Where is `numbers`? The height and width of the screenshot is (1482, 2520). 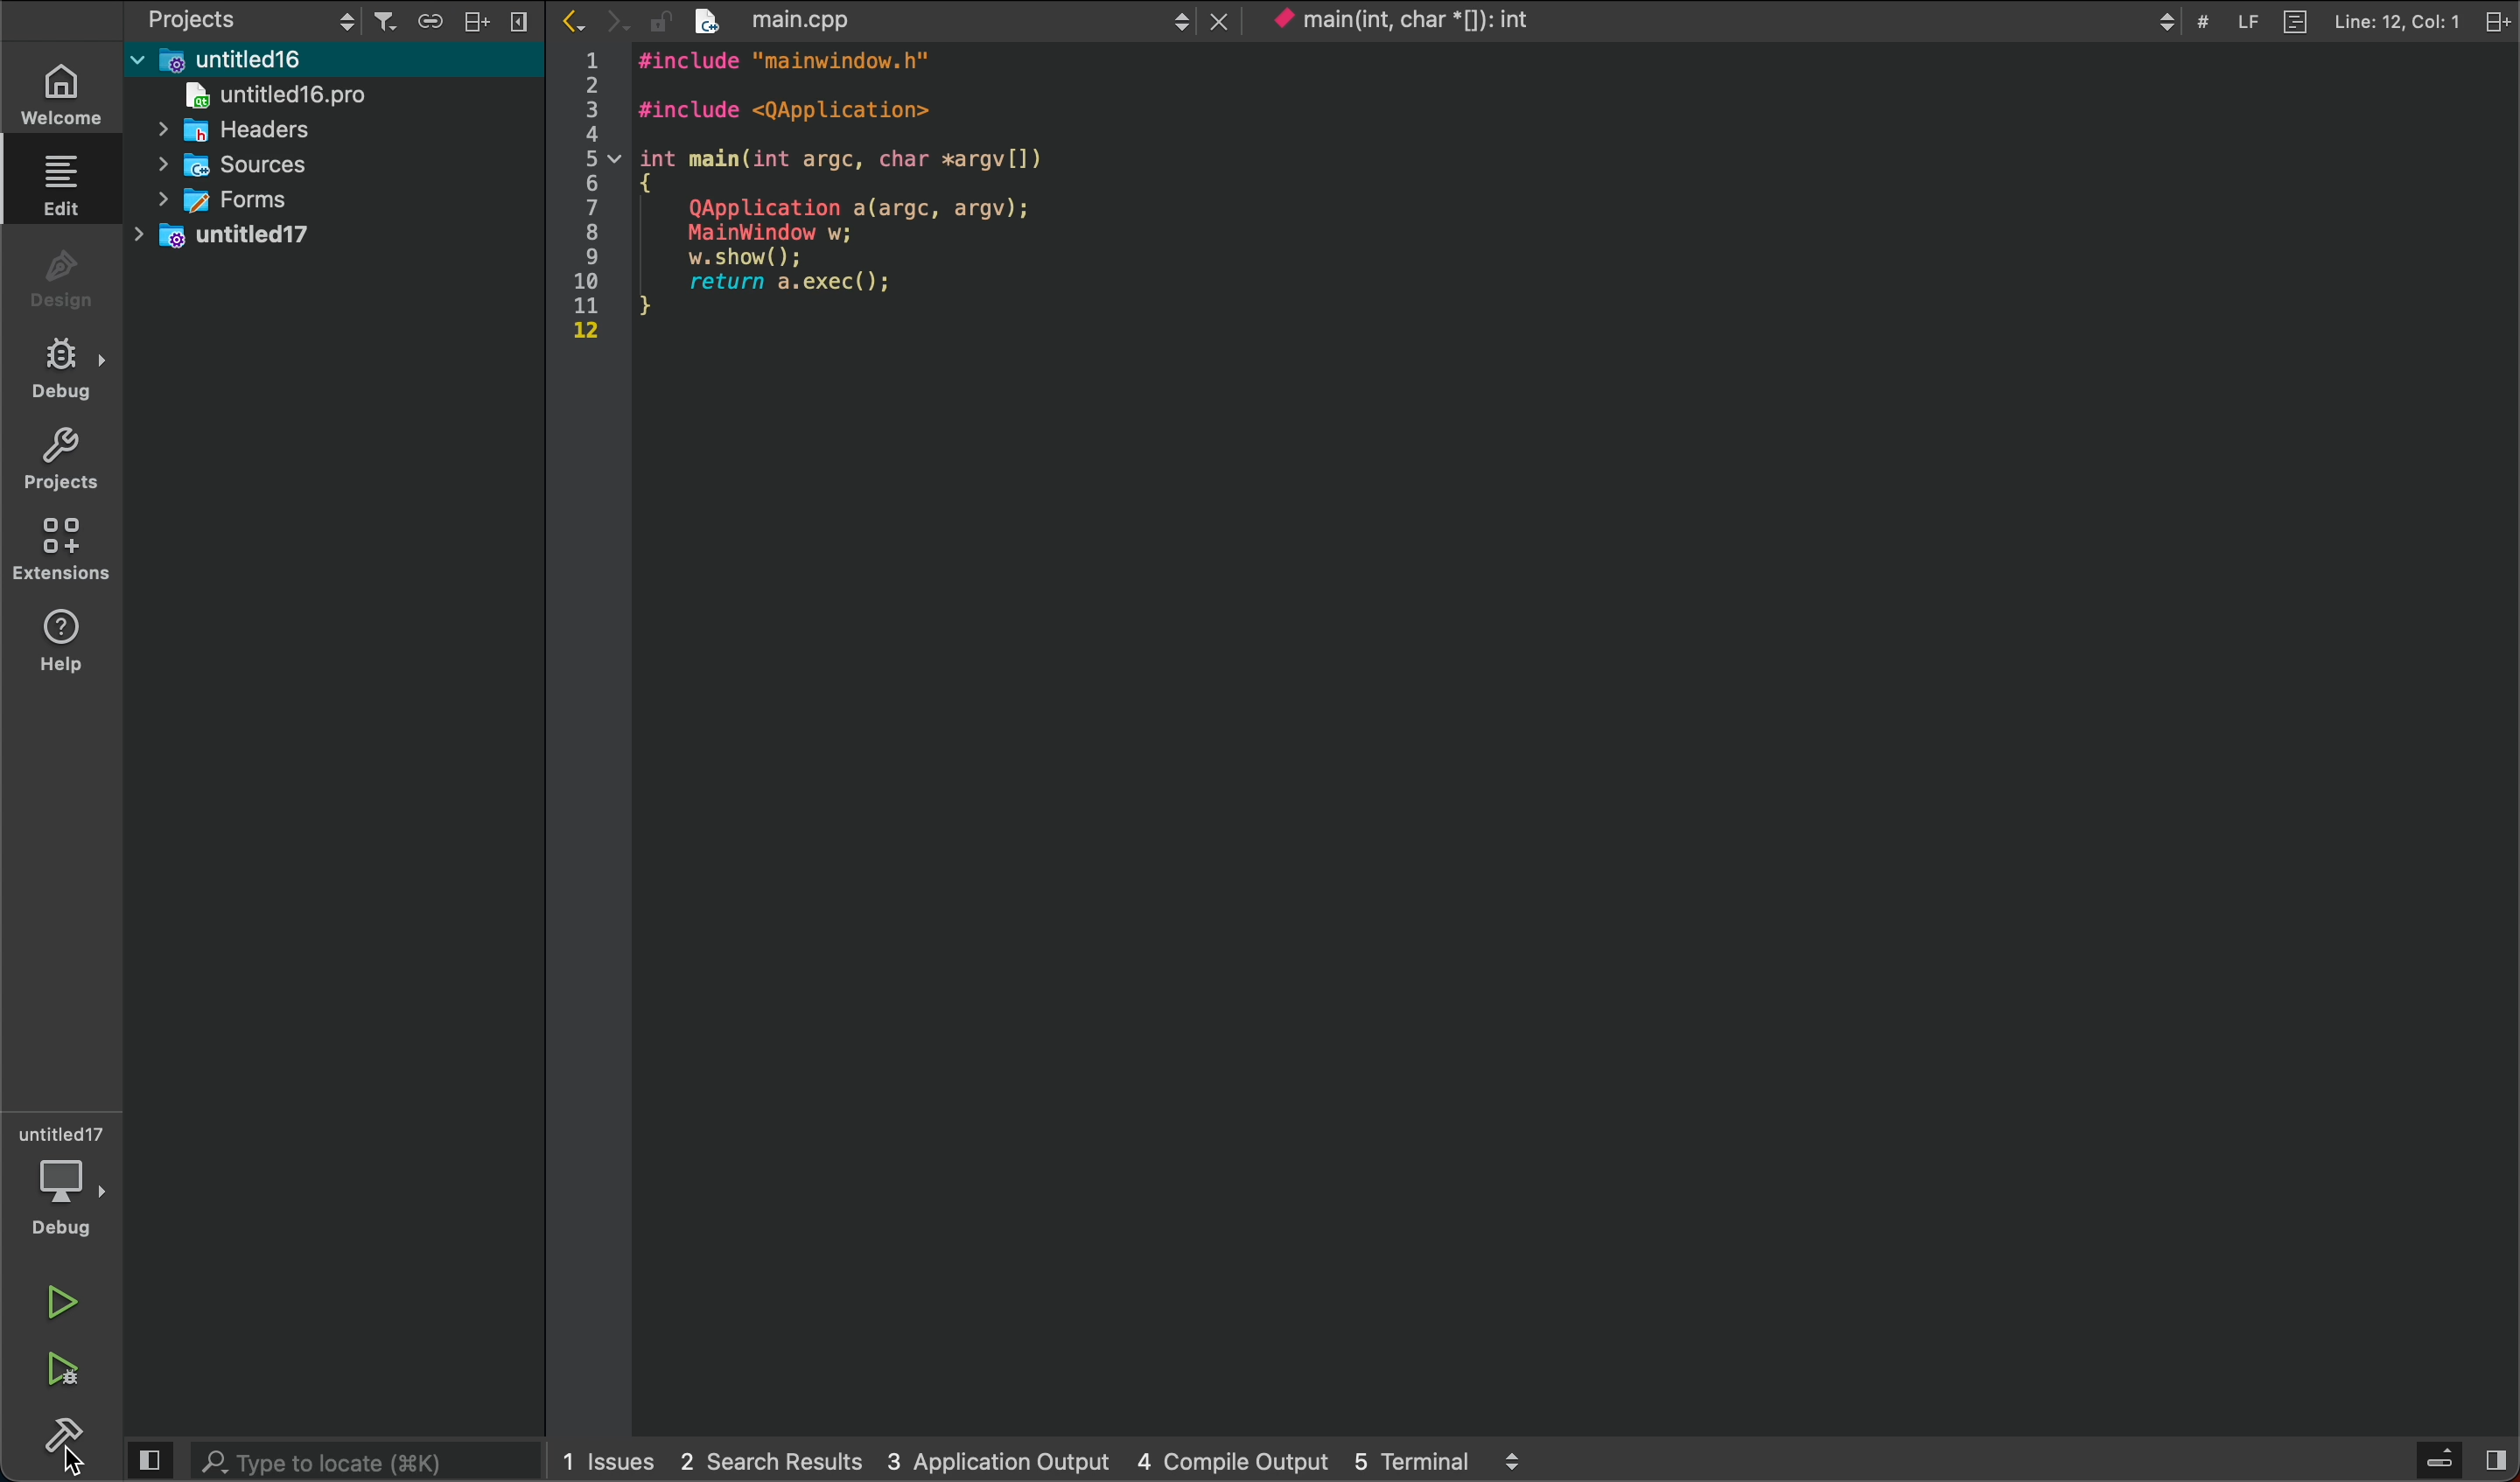 numbers is located at coordinates (591, 197).